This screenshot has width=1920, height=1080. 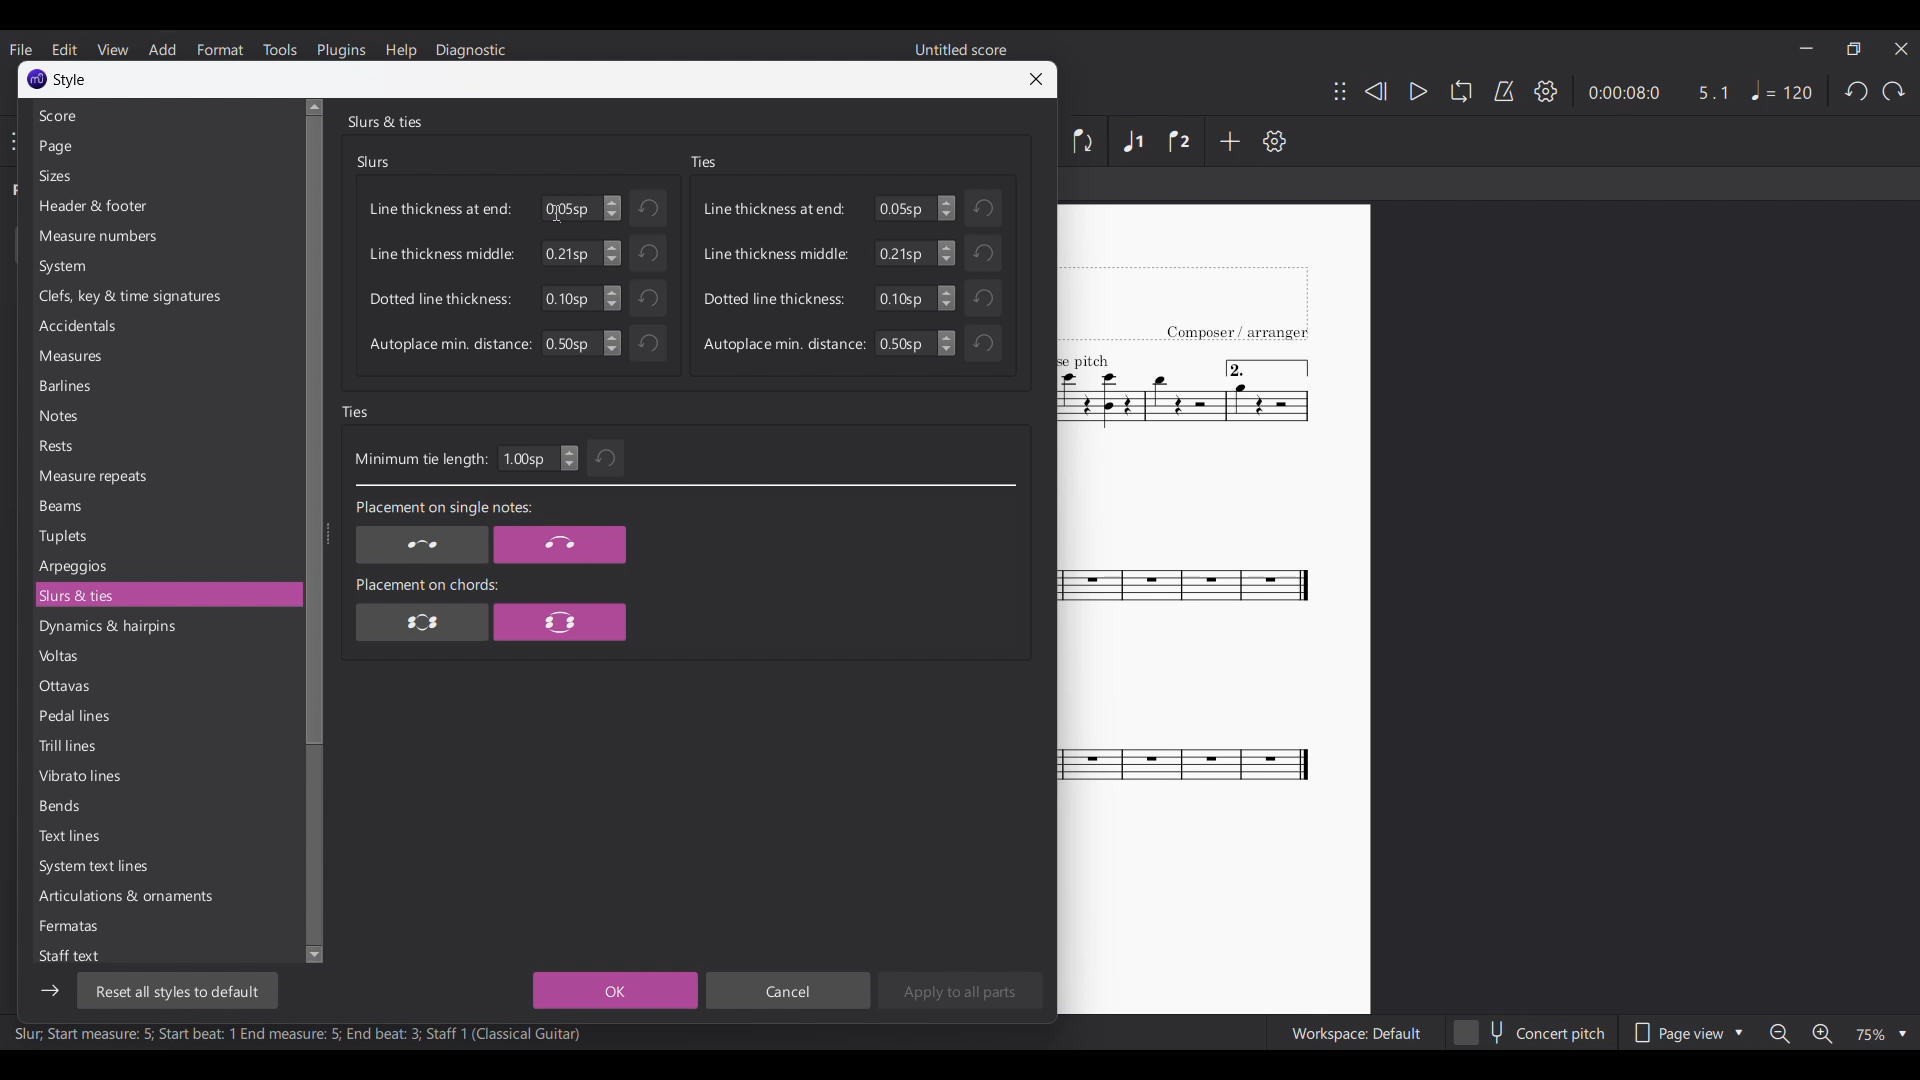 I want to click on Input autoplace min. distance, so click(x=904, y=343).